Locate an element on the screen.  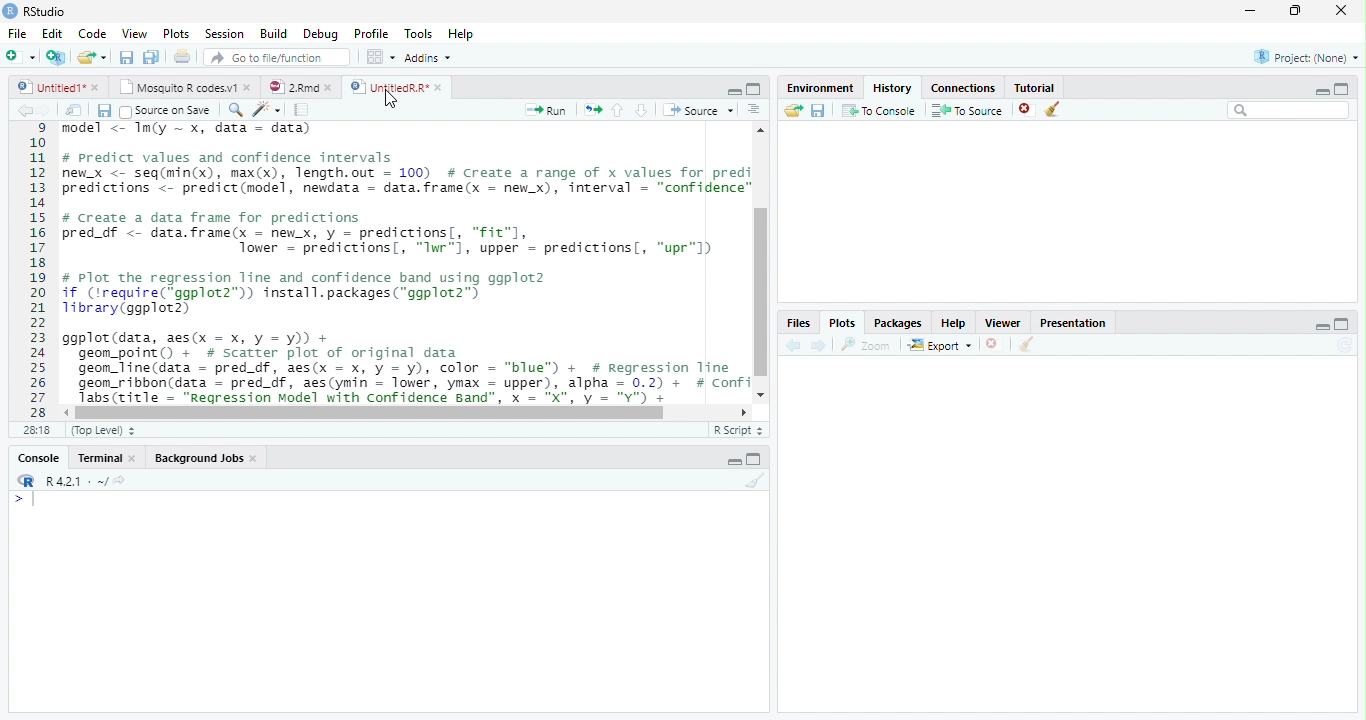
Untitled R is located at coordinates (393, 86).